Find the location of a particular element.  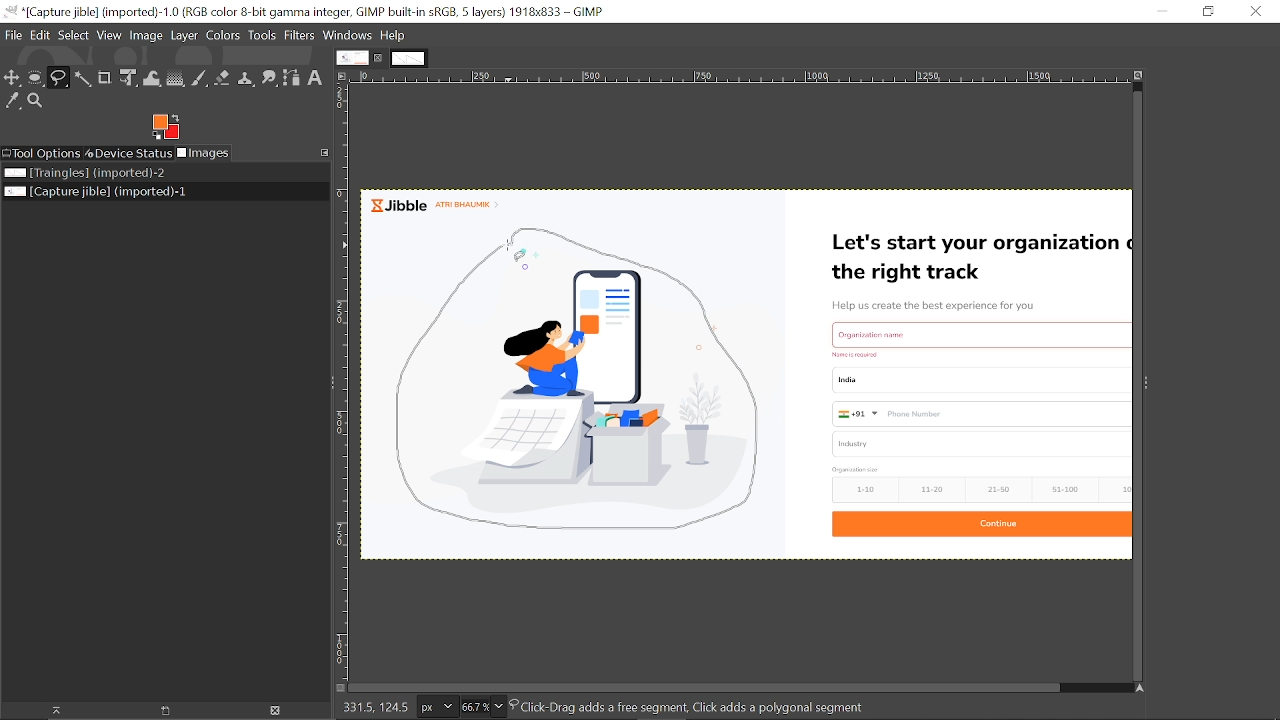

Zoom options is located at coordinates (501, 707).